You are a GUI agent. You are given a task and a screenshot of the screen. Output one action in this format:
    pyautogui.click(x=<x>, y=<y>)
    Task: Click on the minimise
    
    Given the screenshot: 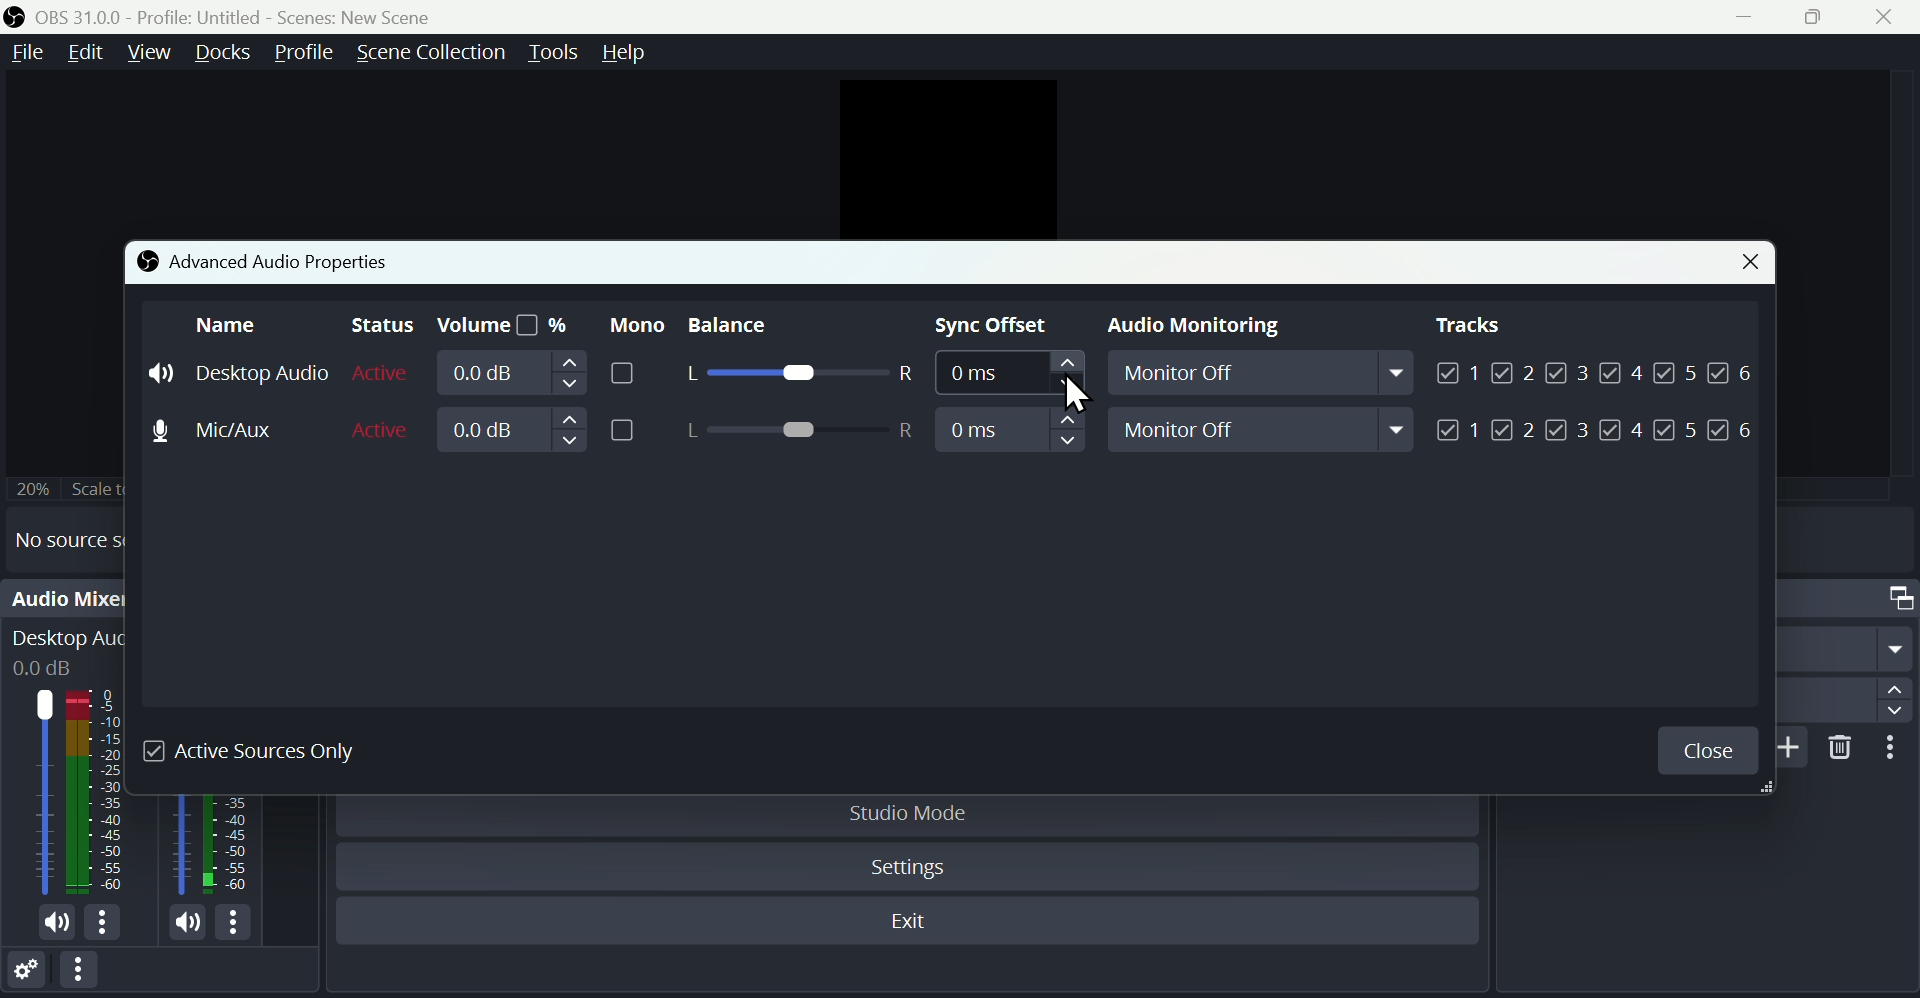 What is the action you would take?
    pyautogui.click(x=1753, y=16)
    